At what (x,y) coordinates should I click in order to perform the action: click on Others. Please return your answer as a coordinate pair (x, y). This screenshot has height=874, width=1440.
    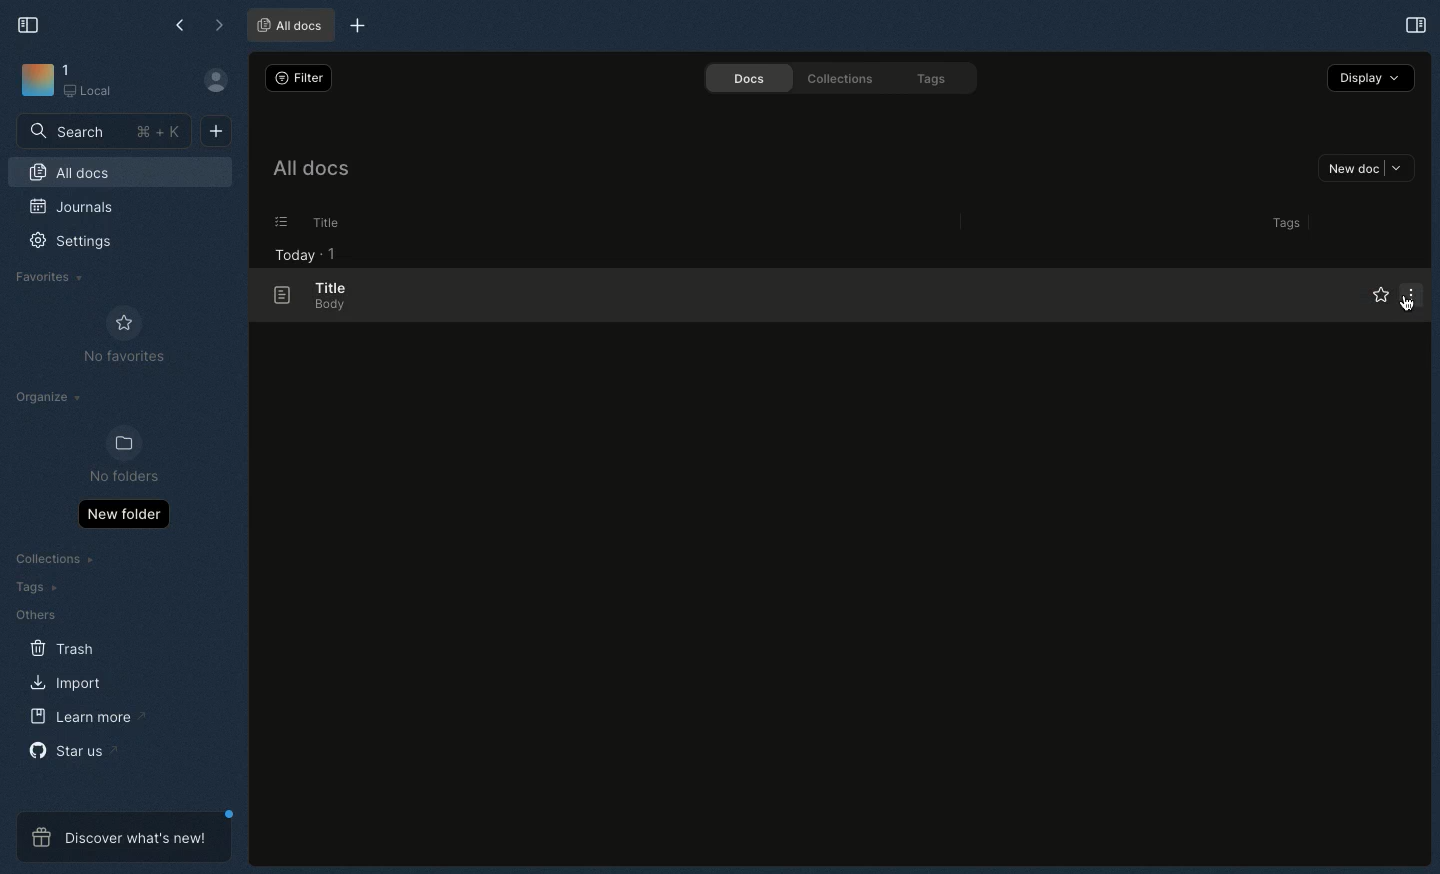
    Looking at the image, I should click on (35, 615).